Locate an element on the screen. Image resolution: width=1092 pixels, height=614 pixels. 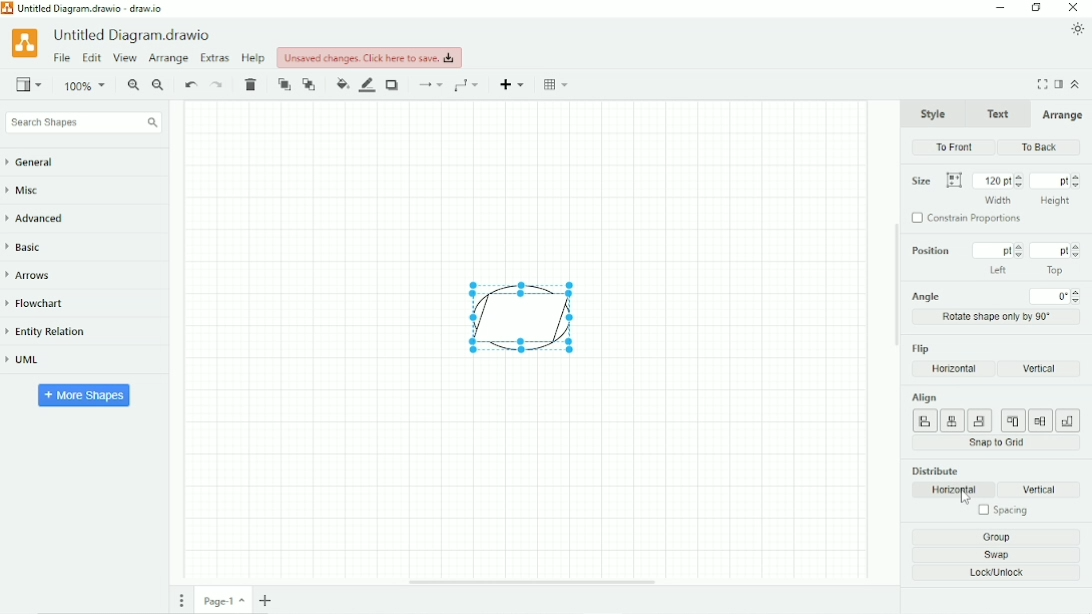
Size is located at coordinates (936, 181).